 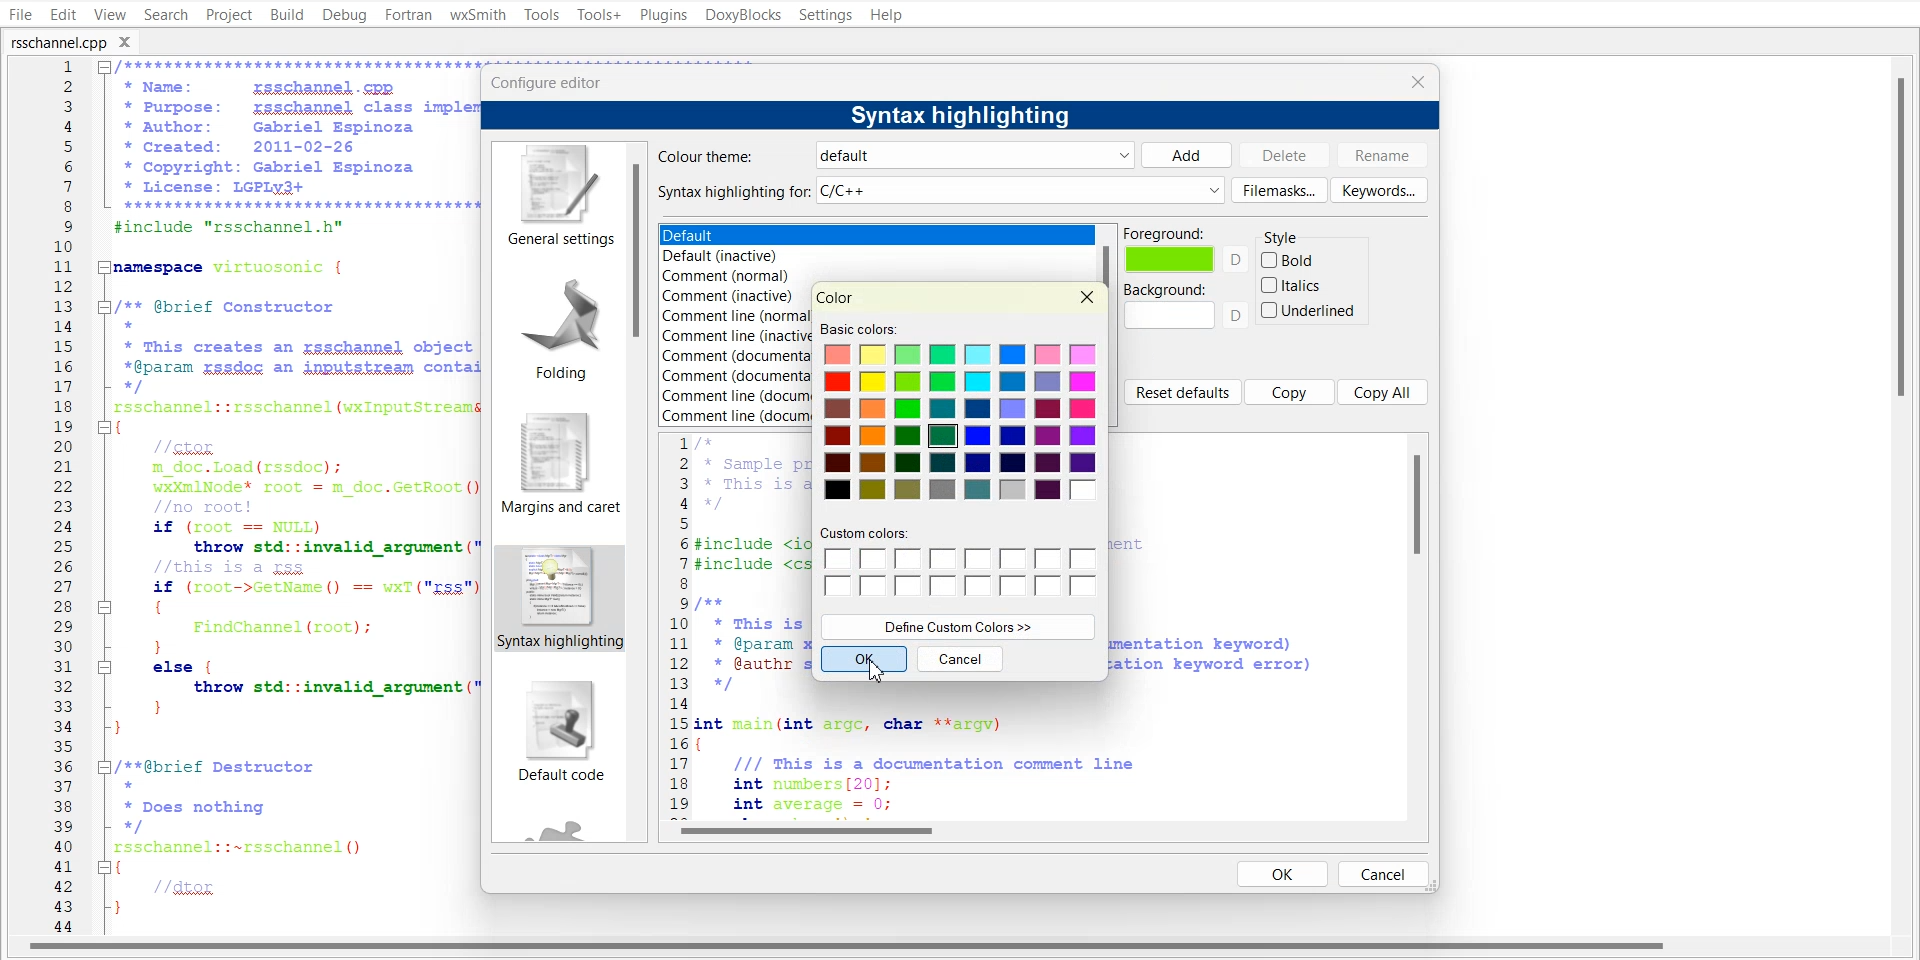 What do you see at coordinates (1293, 285) in the screenshot?
I see `Italics` at bounding box center [1293, 285].